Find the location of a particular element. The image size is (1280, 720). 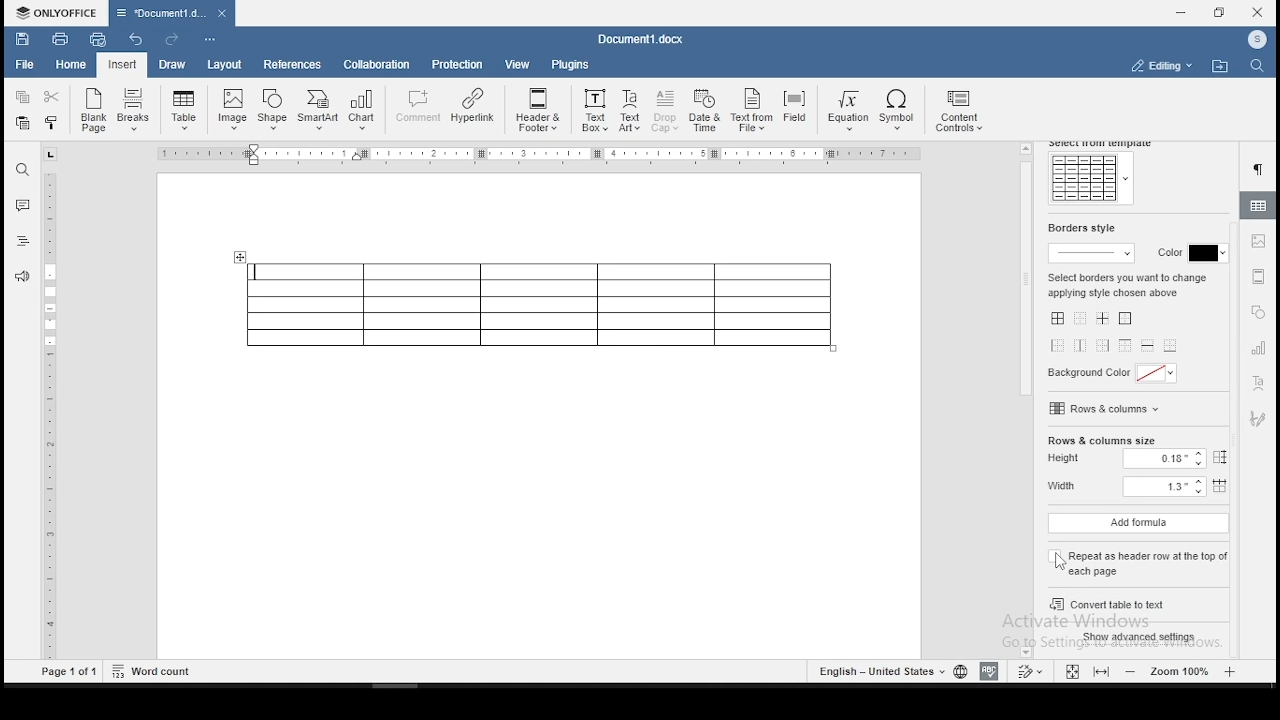

print file is located at coordinates (60, 38).